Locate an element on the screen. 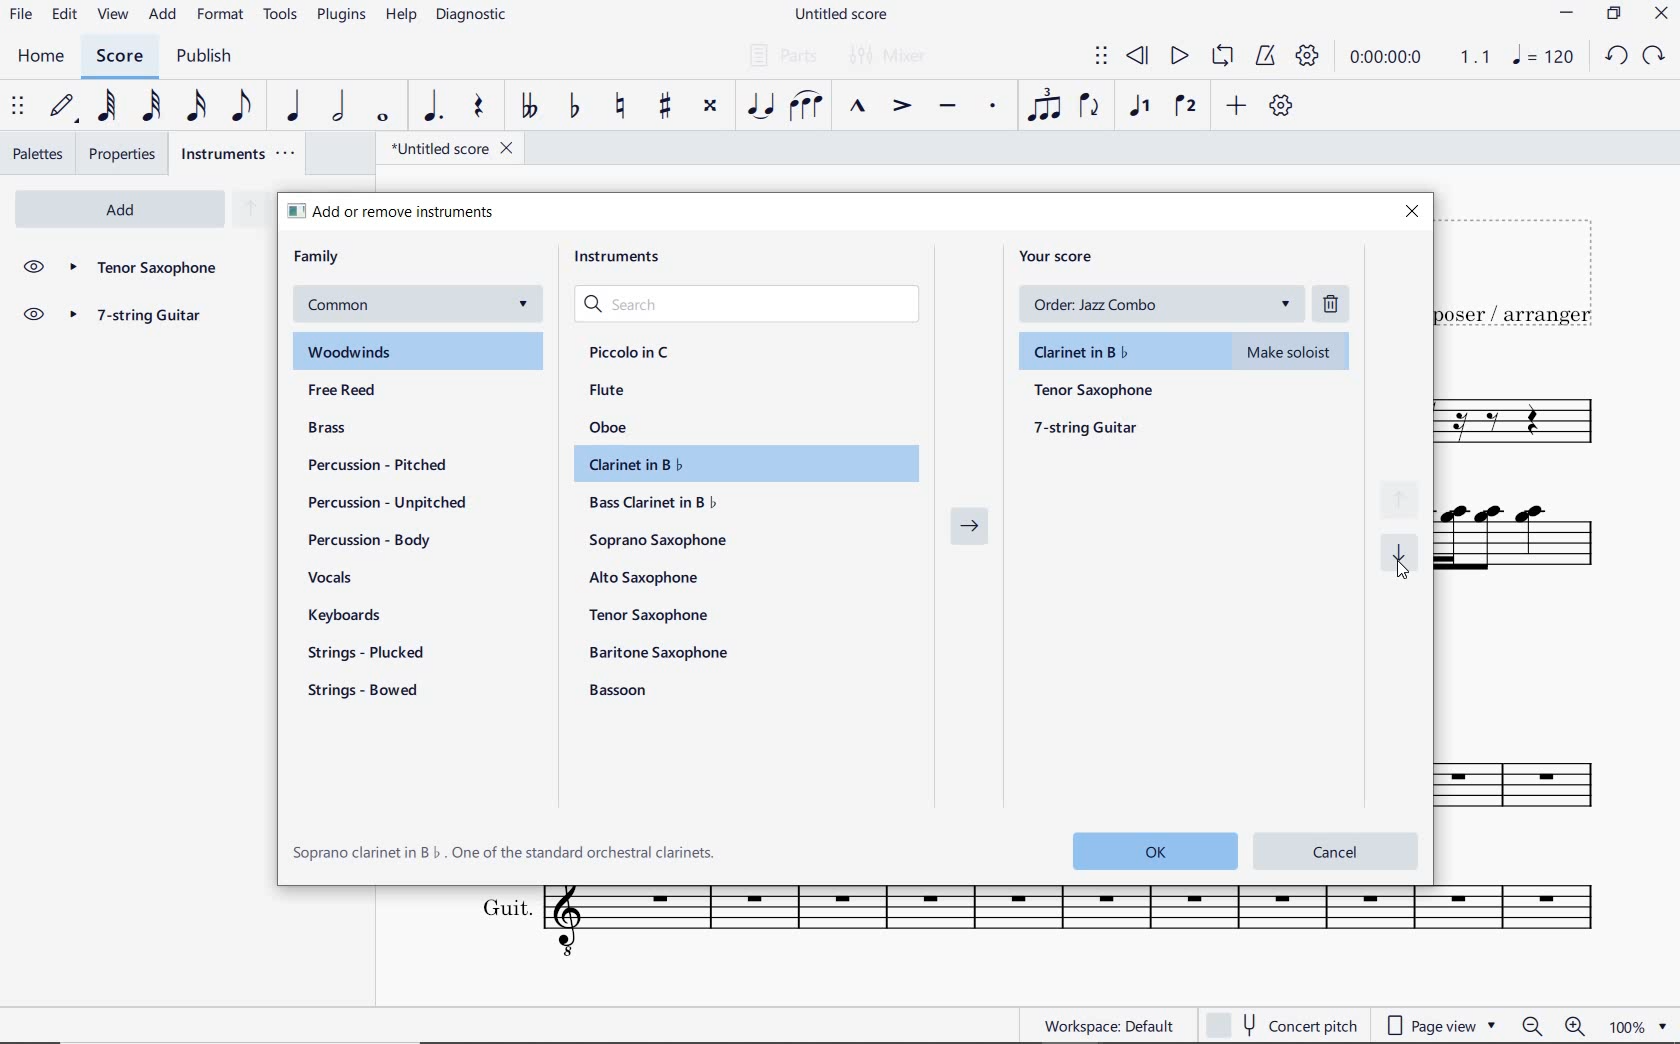  VOICE 1 is located at coordinates (1139, 108).